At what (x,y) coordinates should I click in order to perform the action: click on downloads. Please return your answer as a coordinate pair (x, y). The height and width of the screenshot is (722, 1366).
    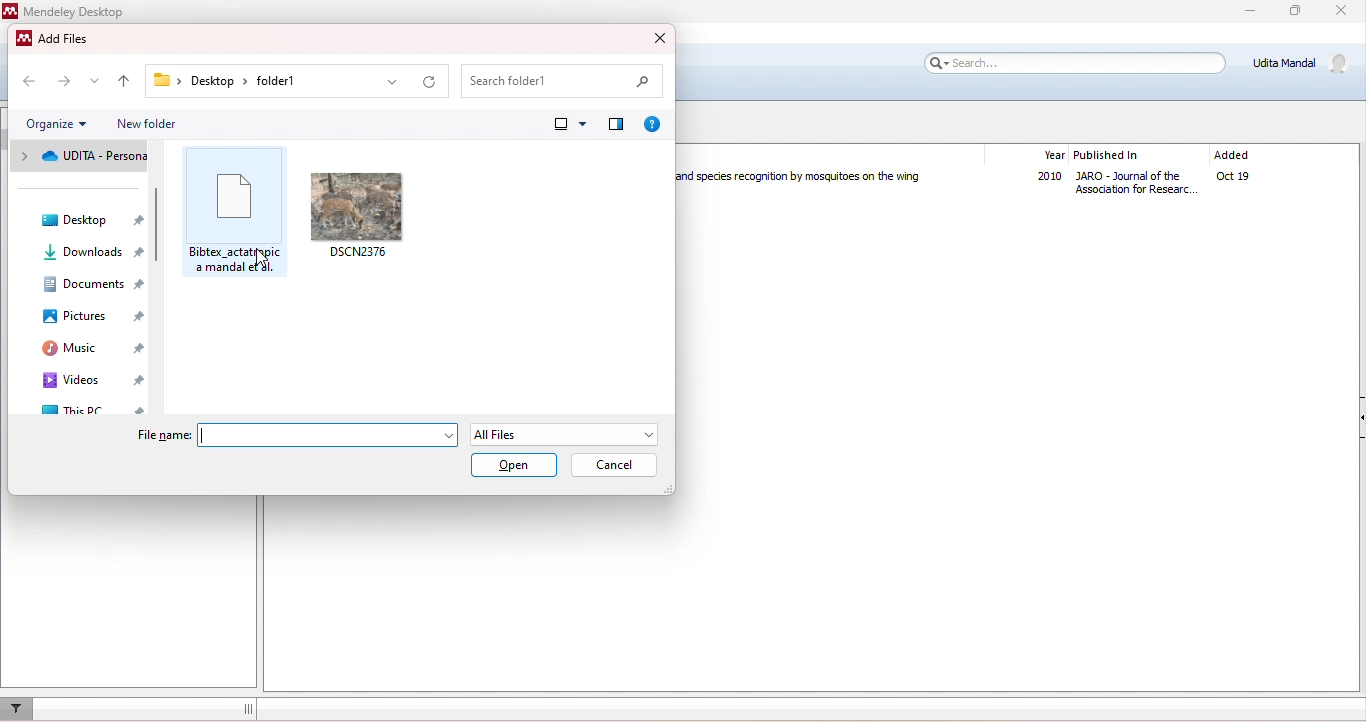
    Looking at the image, I should click on (92, 255).